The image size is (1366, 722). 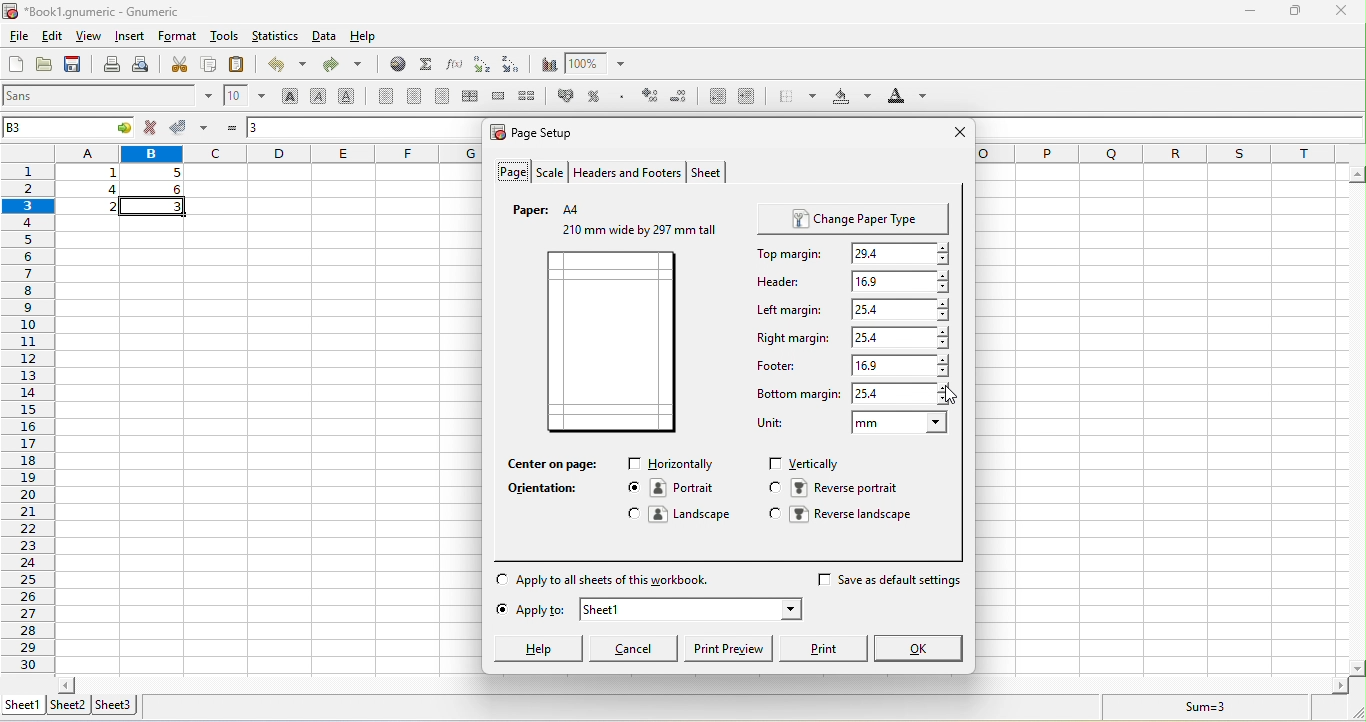 I want to click on 25.4, so click(x=904, y=309).